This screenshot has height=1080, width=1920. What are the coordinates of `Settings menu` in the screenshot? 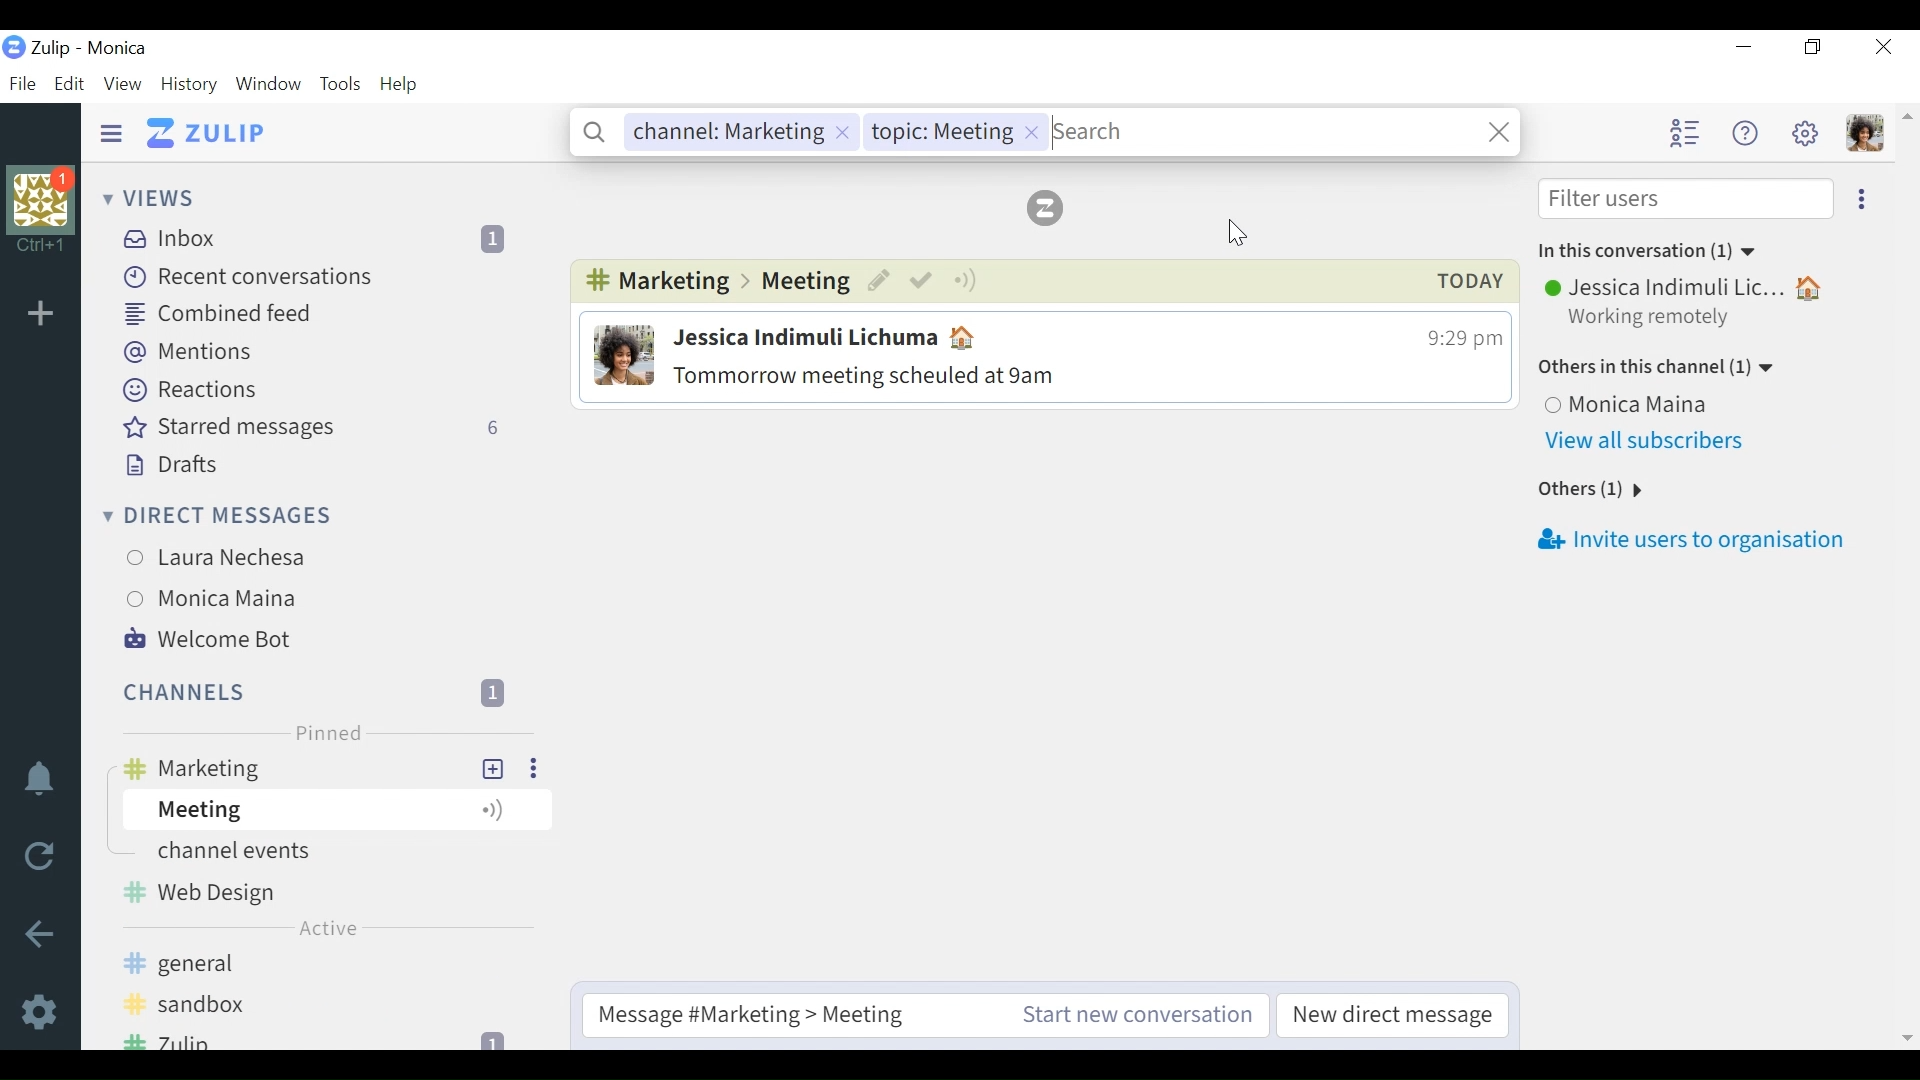 It's located at (1807, 132).